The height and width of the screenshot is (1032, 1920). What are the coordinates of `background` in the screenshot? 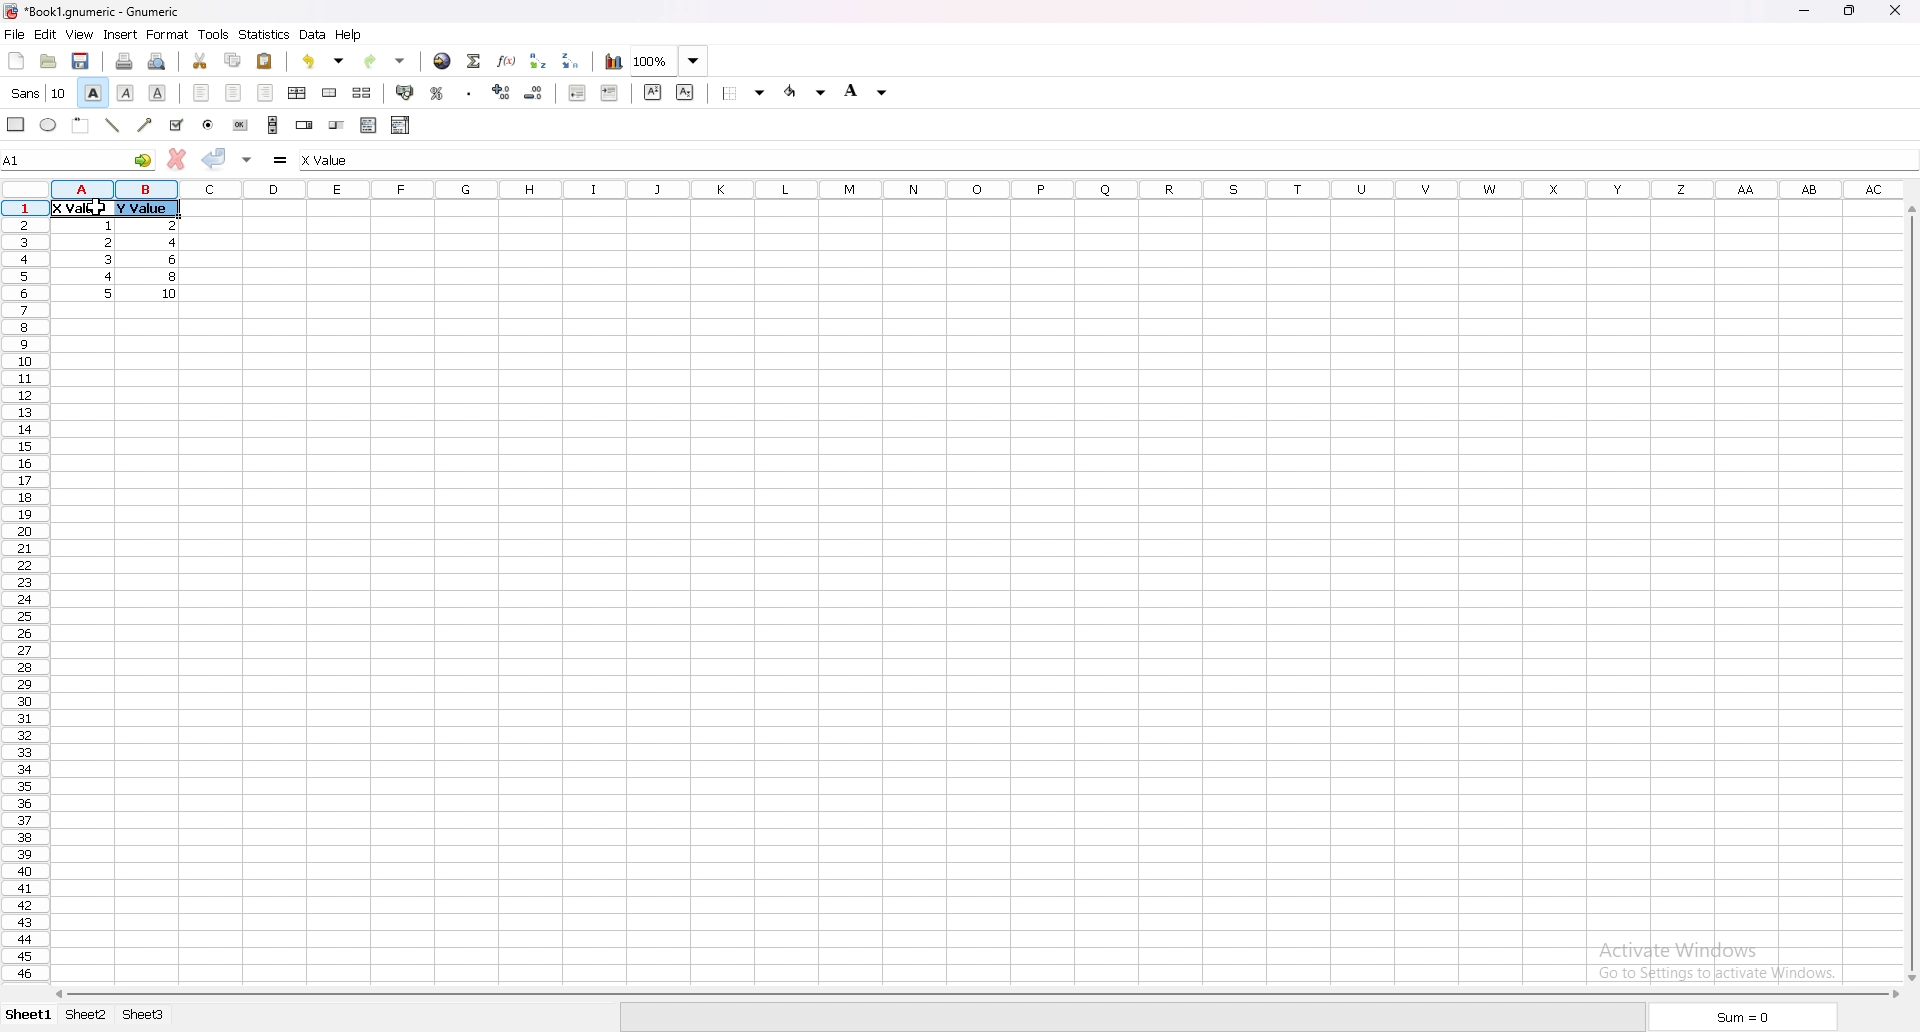 It's located at (866, 90).